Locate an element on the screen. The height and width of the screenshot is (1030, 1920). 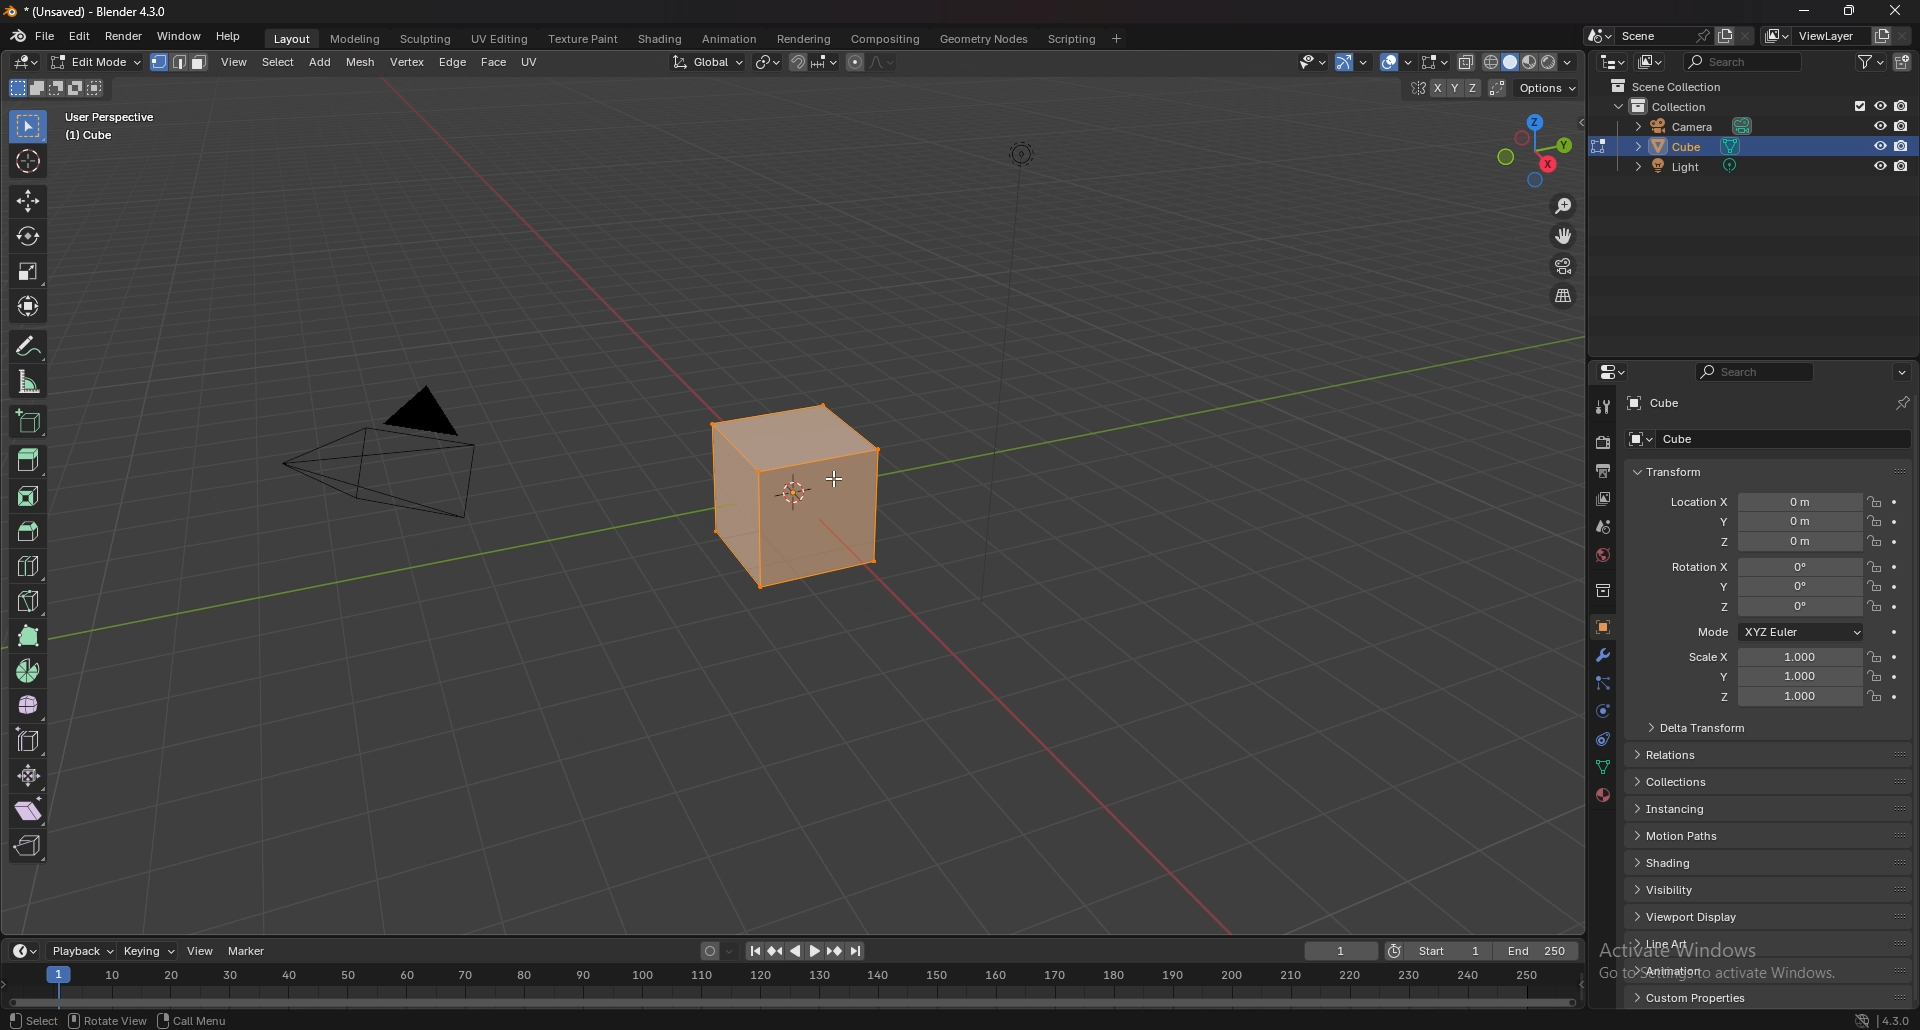
search is located at coordinates (1753, 372).